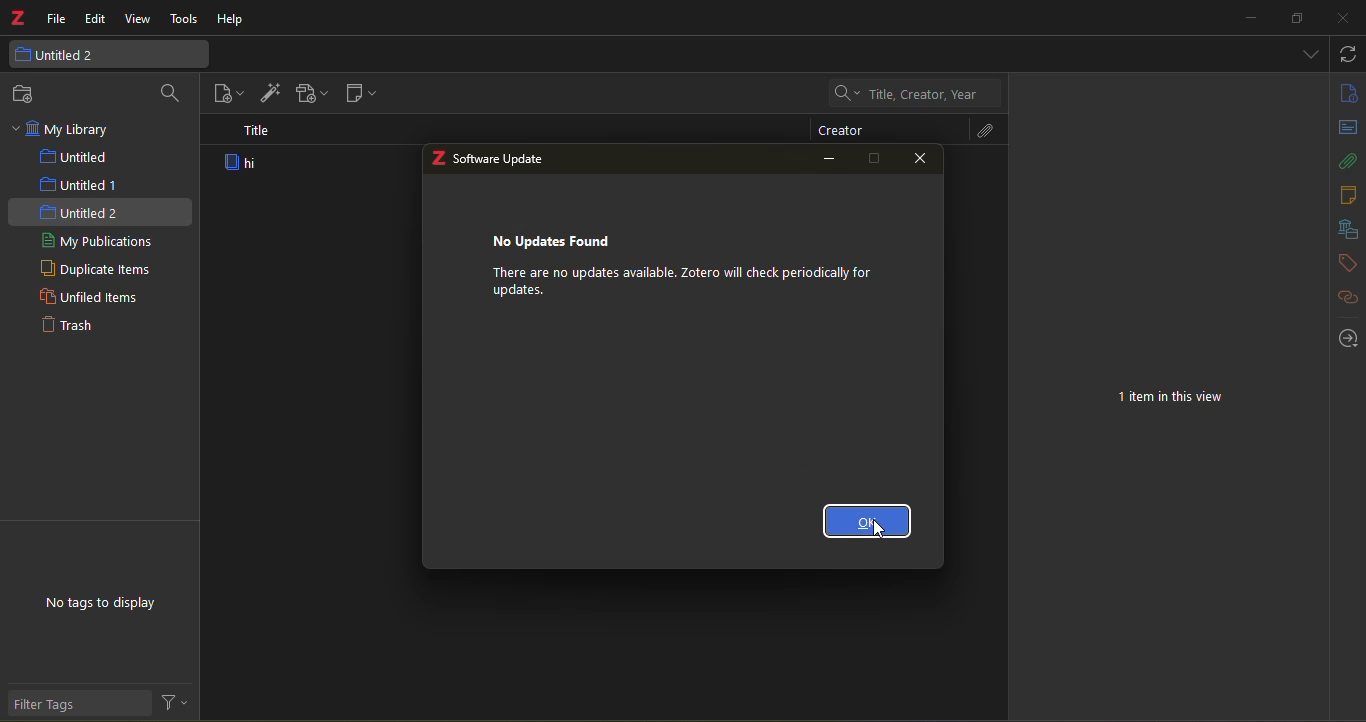 This screenshot has height=722, width=1366. Describe the element at coordinates (18, 17) in the screenshot. I see `logo` at that location.